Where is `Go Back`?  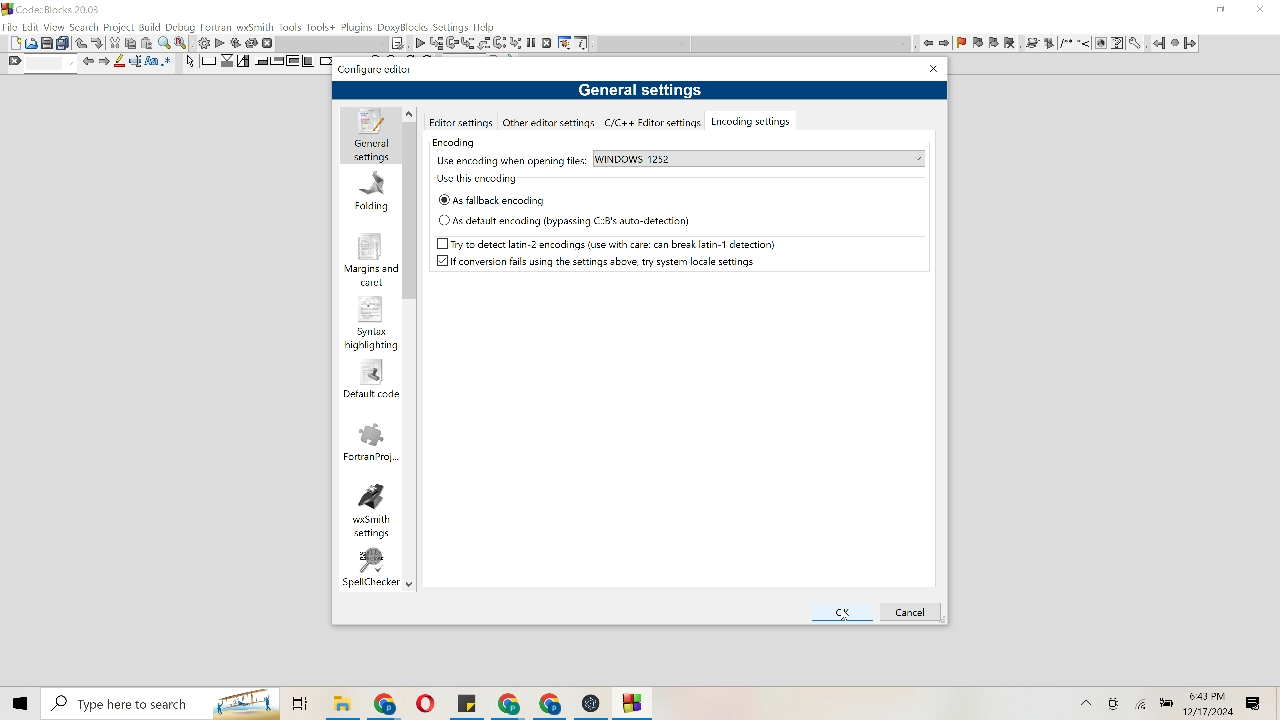
Go Back is located at coordinates (1157, 43).